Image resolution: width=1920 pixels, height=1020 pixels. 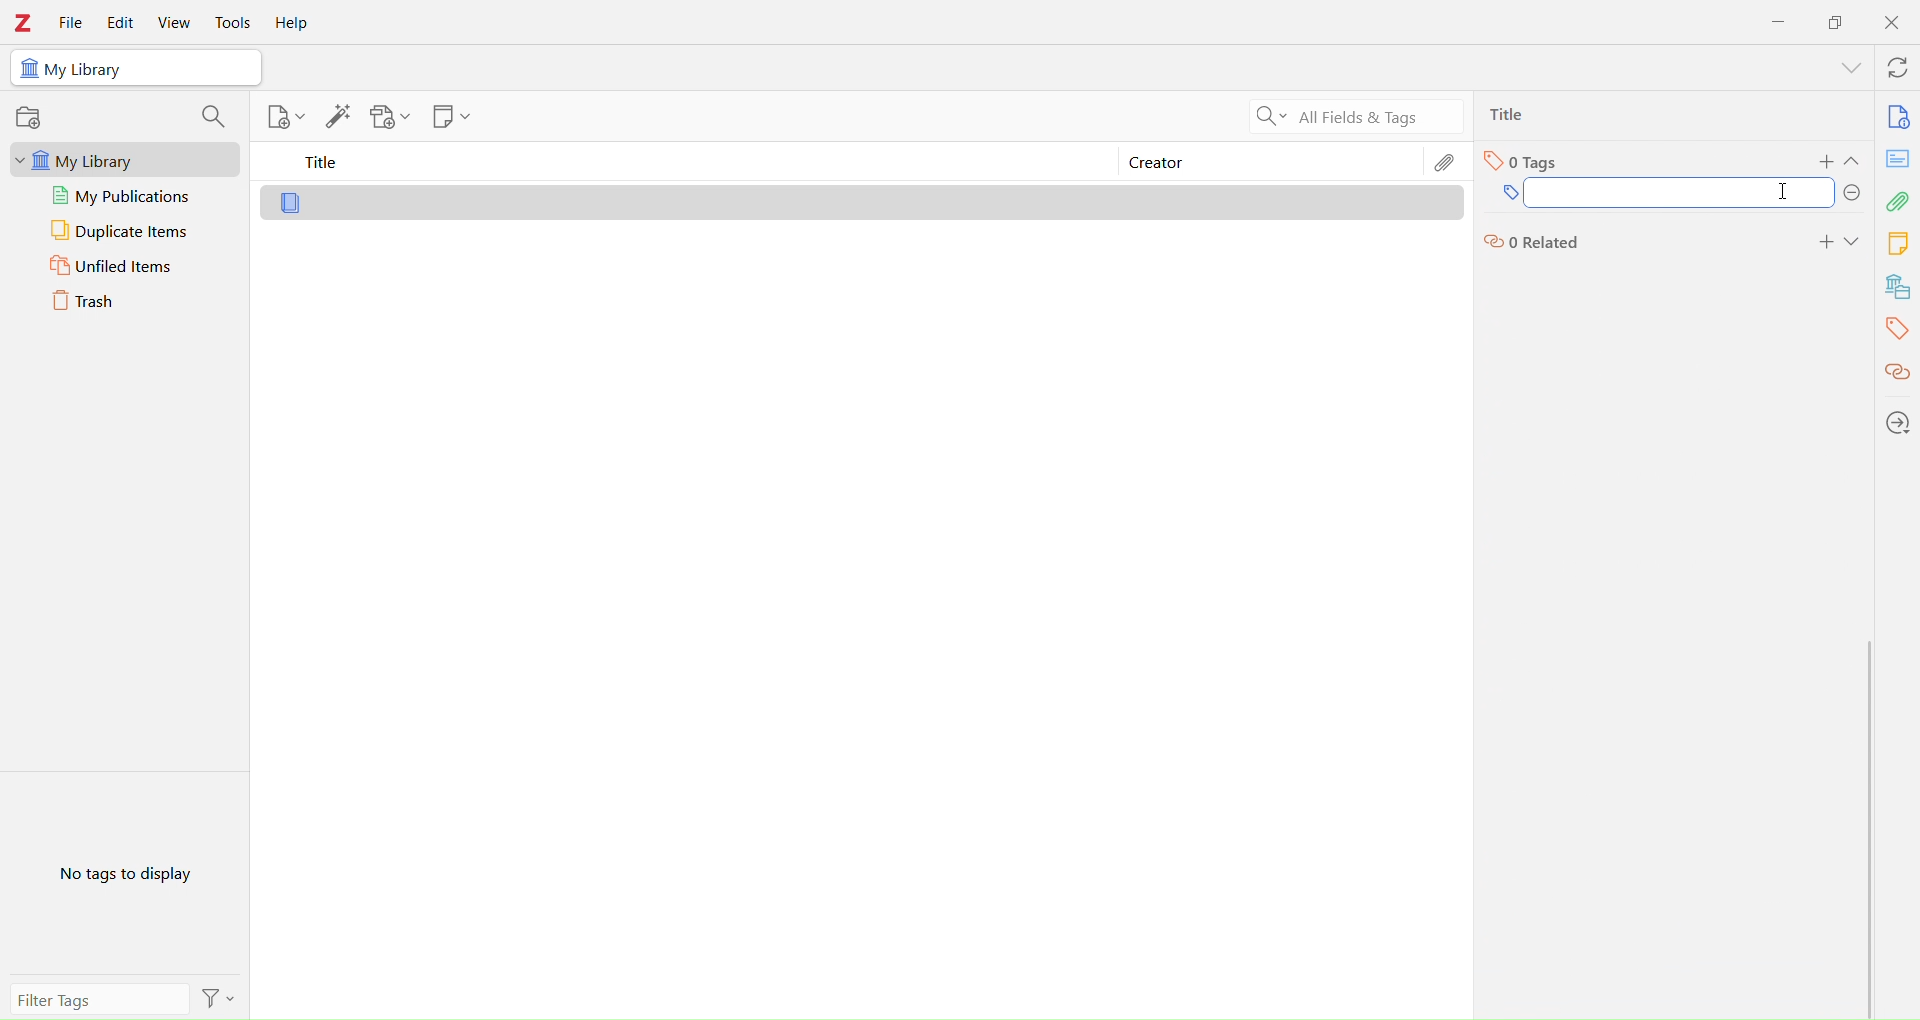 I want to click on Tags, so click(x=1530, y=165).